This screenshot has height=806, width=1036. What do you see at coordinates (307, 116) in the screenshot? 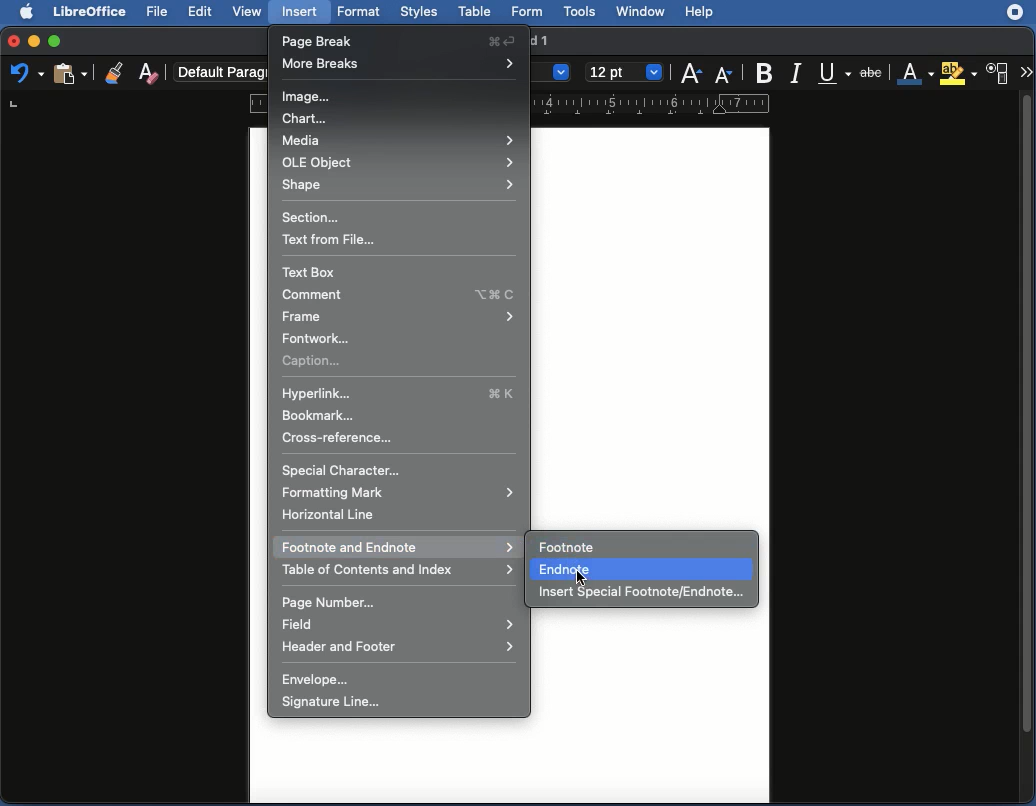
I see `Chart` at bounding box center [307, 116].